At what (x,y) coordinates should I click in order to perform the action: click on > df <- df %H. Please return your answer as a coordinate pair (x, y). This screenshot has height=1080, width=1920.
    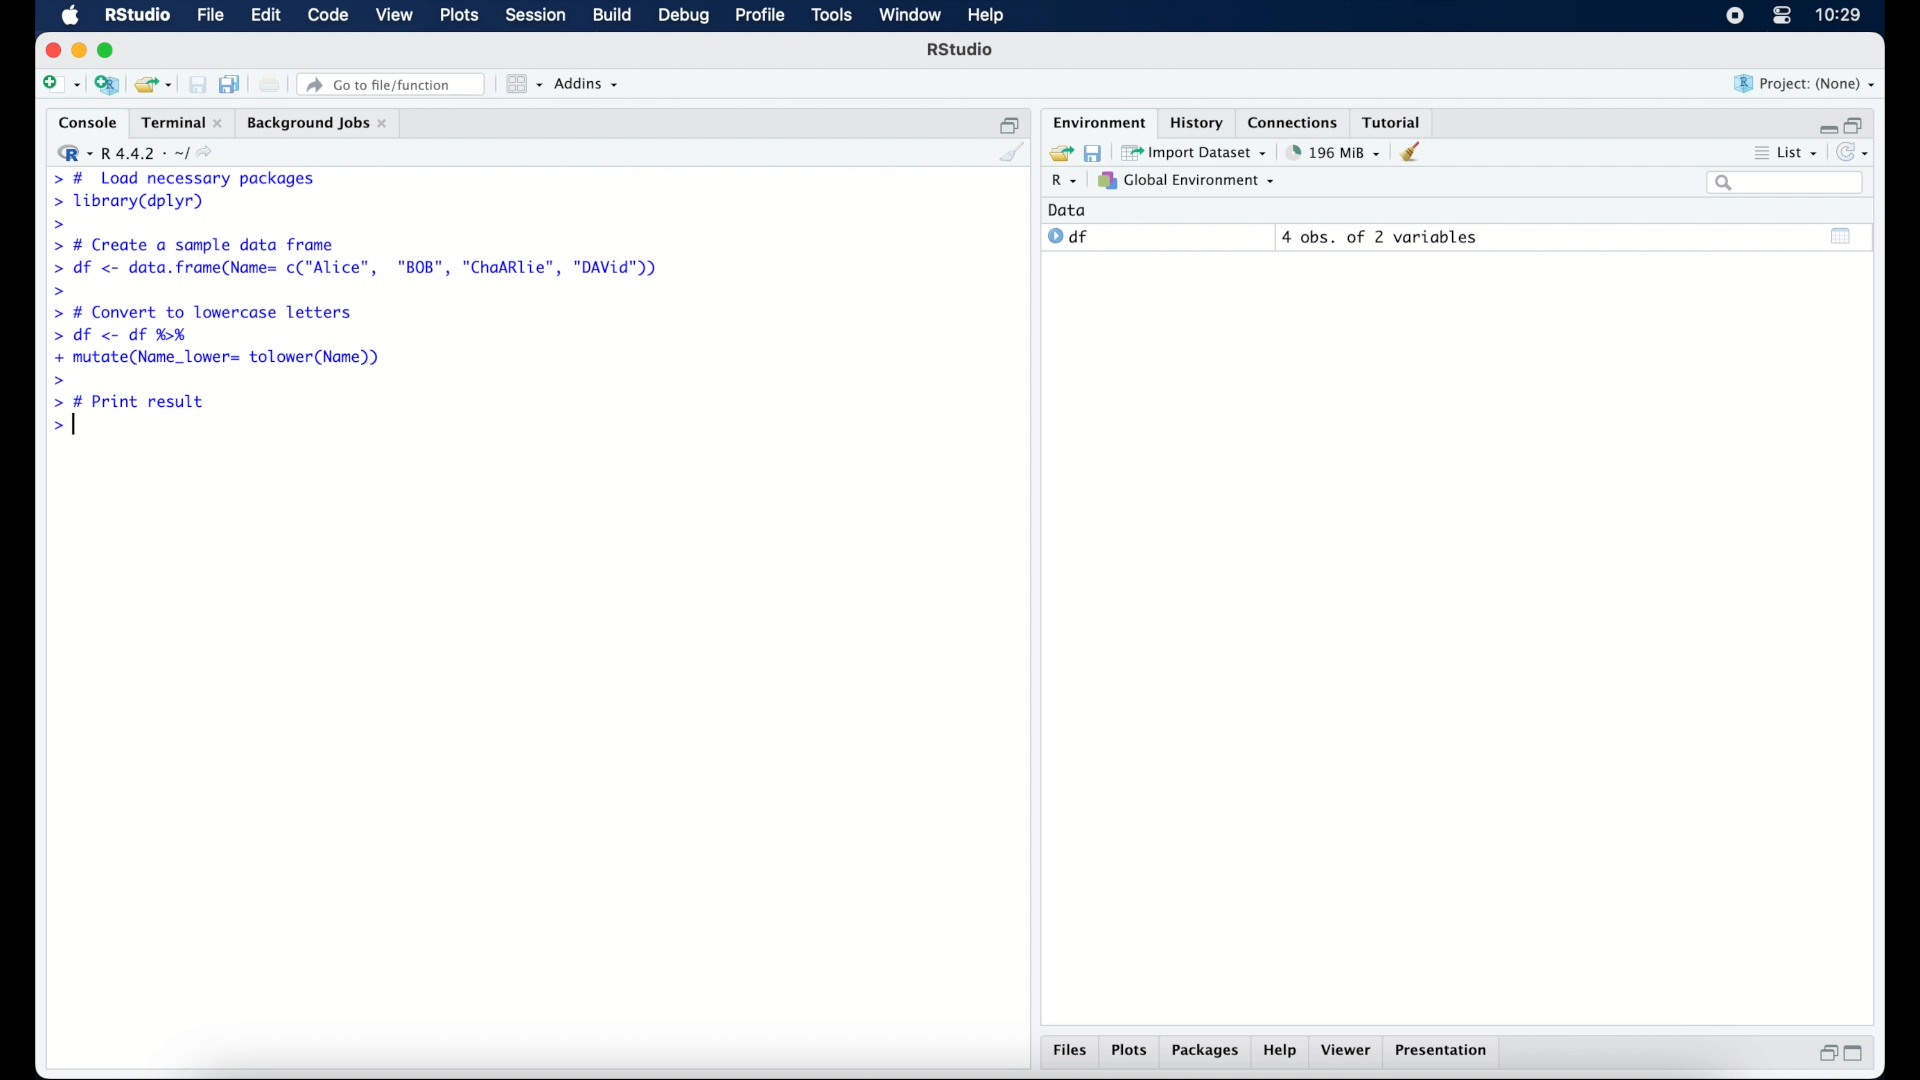
    Looking at the image, I should click on (126, 337).